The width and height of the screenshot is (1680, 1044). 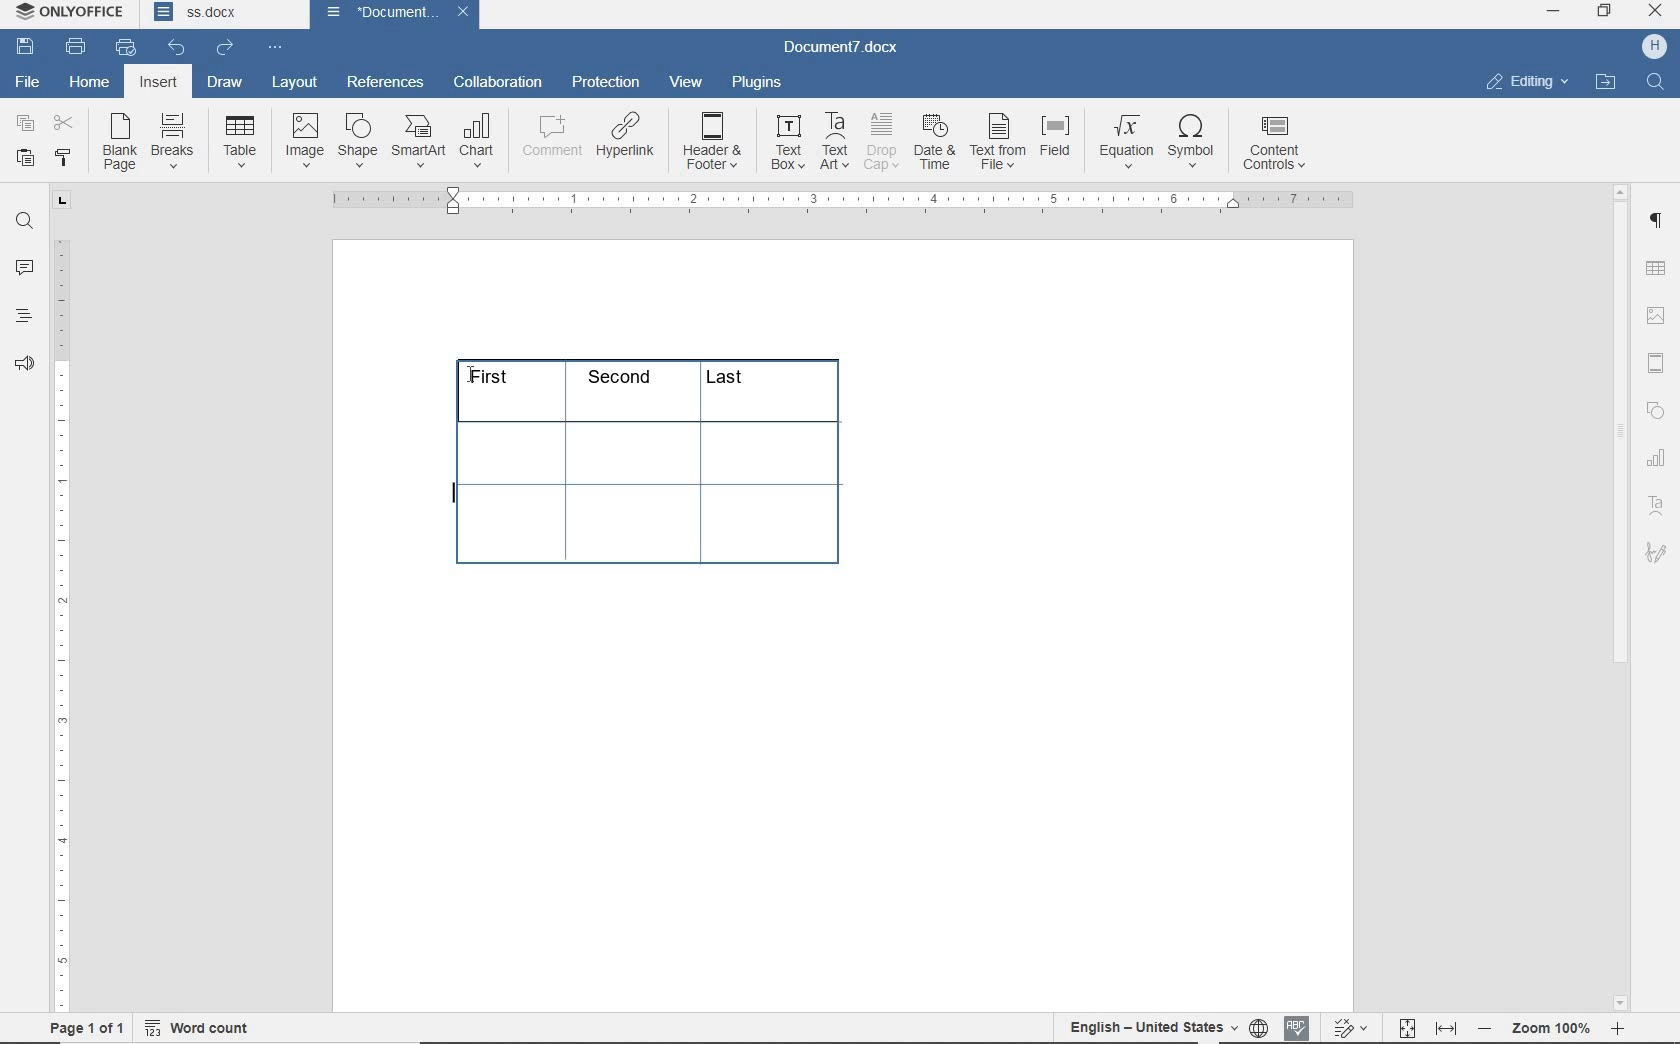 What do you see at coordinates (1525, 81) in the screenshot?
I see `EDITING` at bounding box center [1525, 81].